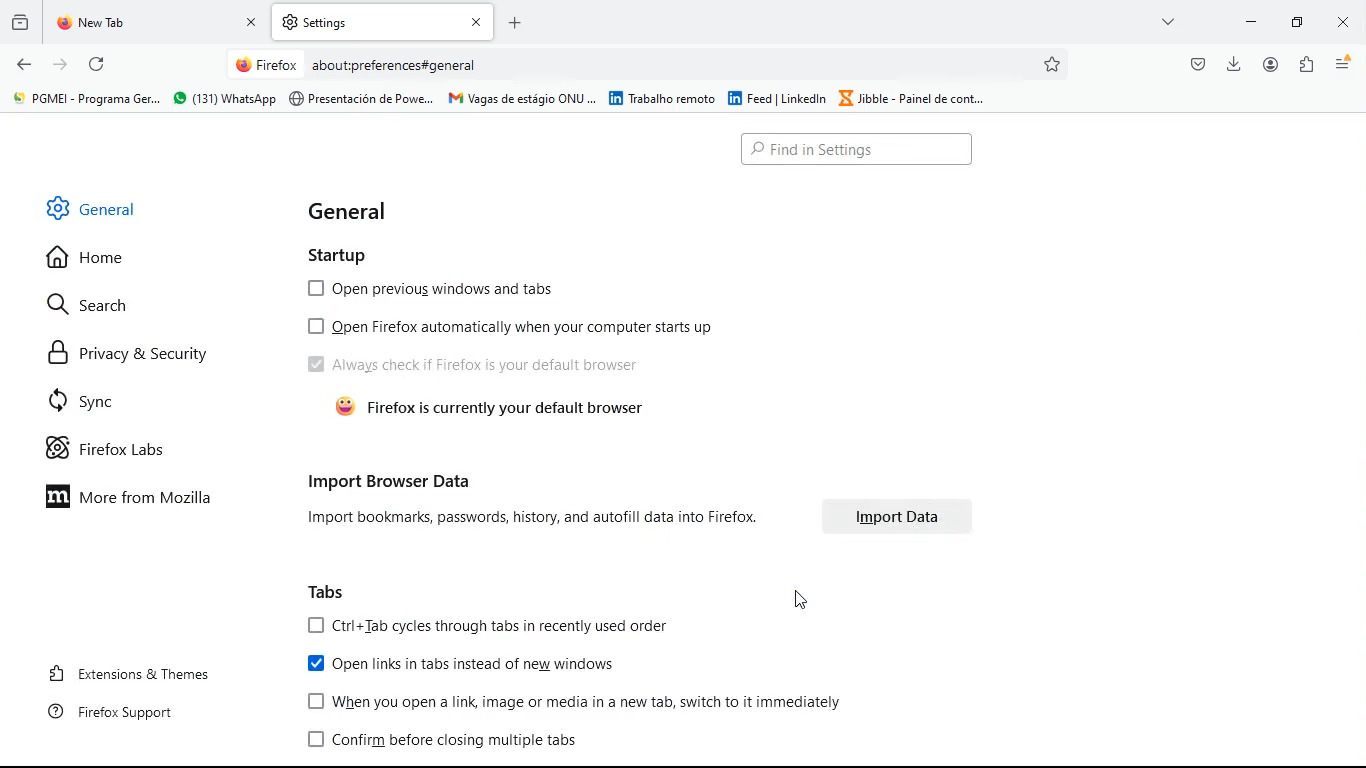  I want to click on general, so click(111, 207).